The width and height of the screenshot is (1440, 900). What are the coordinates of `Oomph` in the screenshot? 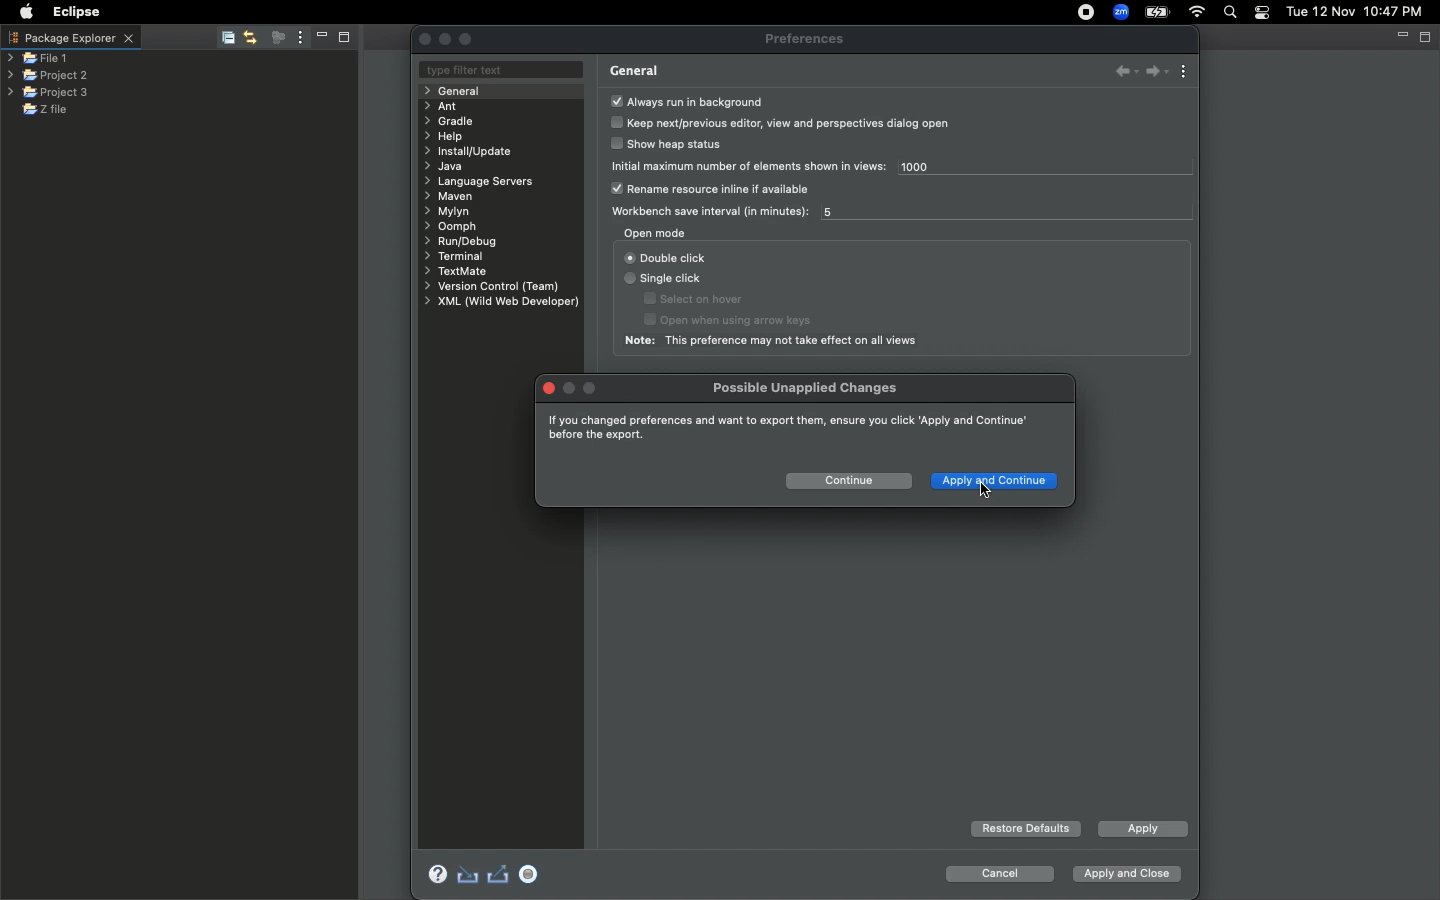 It's located at (453, 228).